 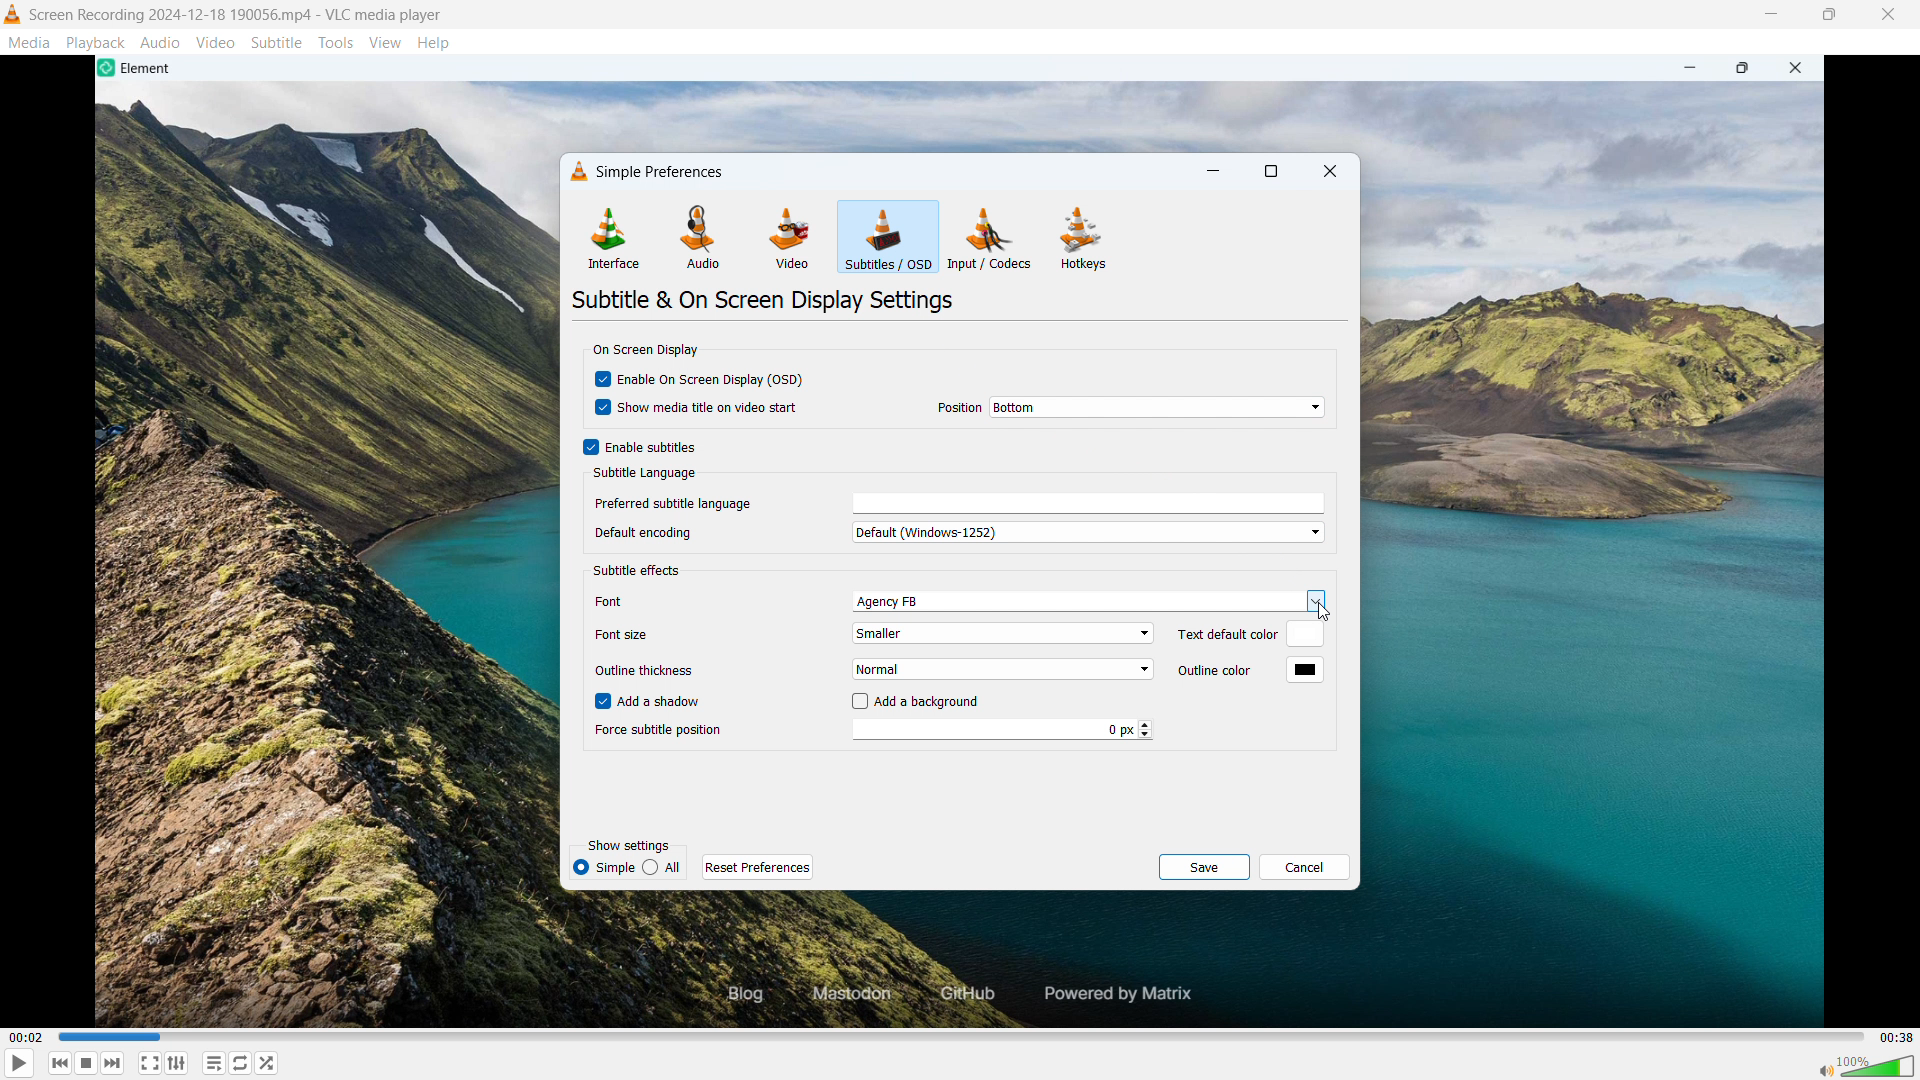 I want to click on hotkeys, so click(x=1084, y=238).